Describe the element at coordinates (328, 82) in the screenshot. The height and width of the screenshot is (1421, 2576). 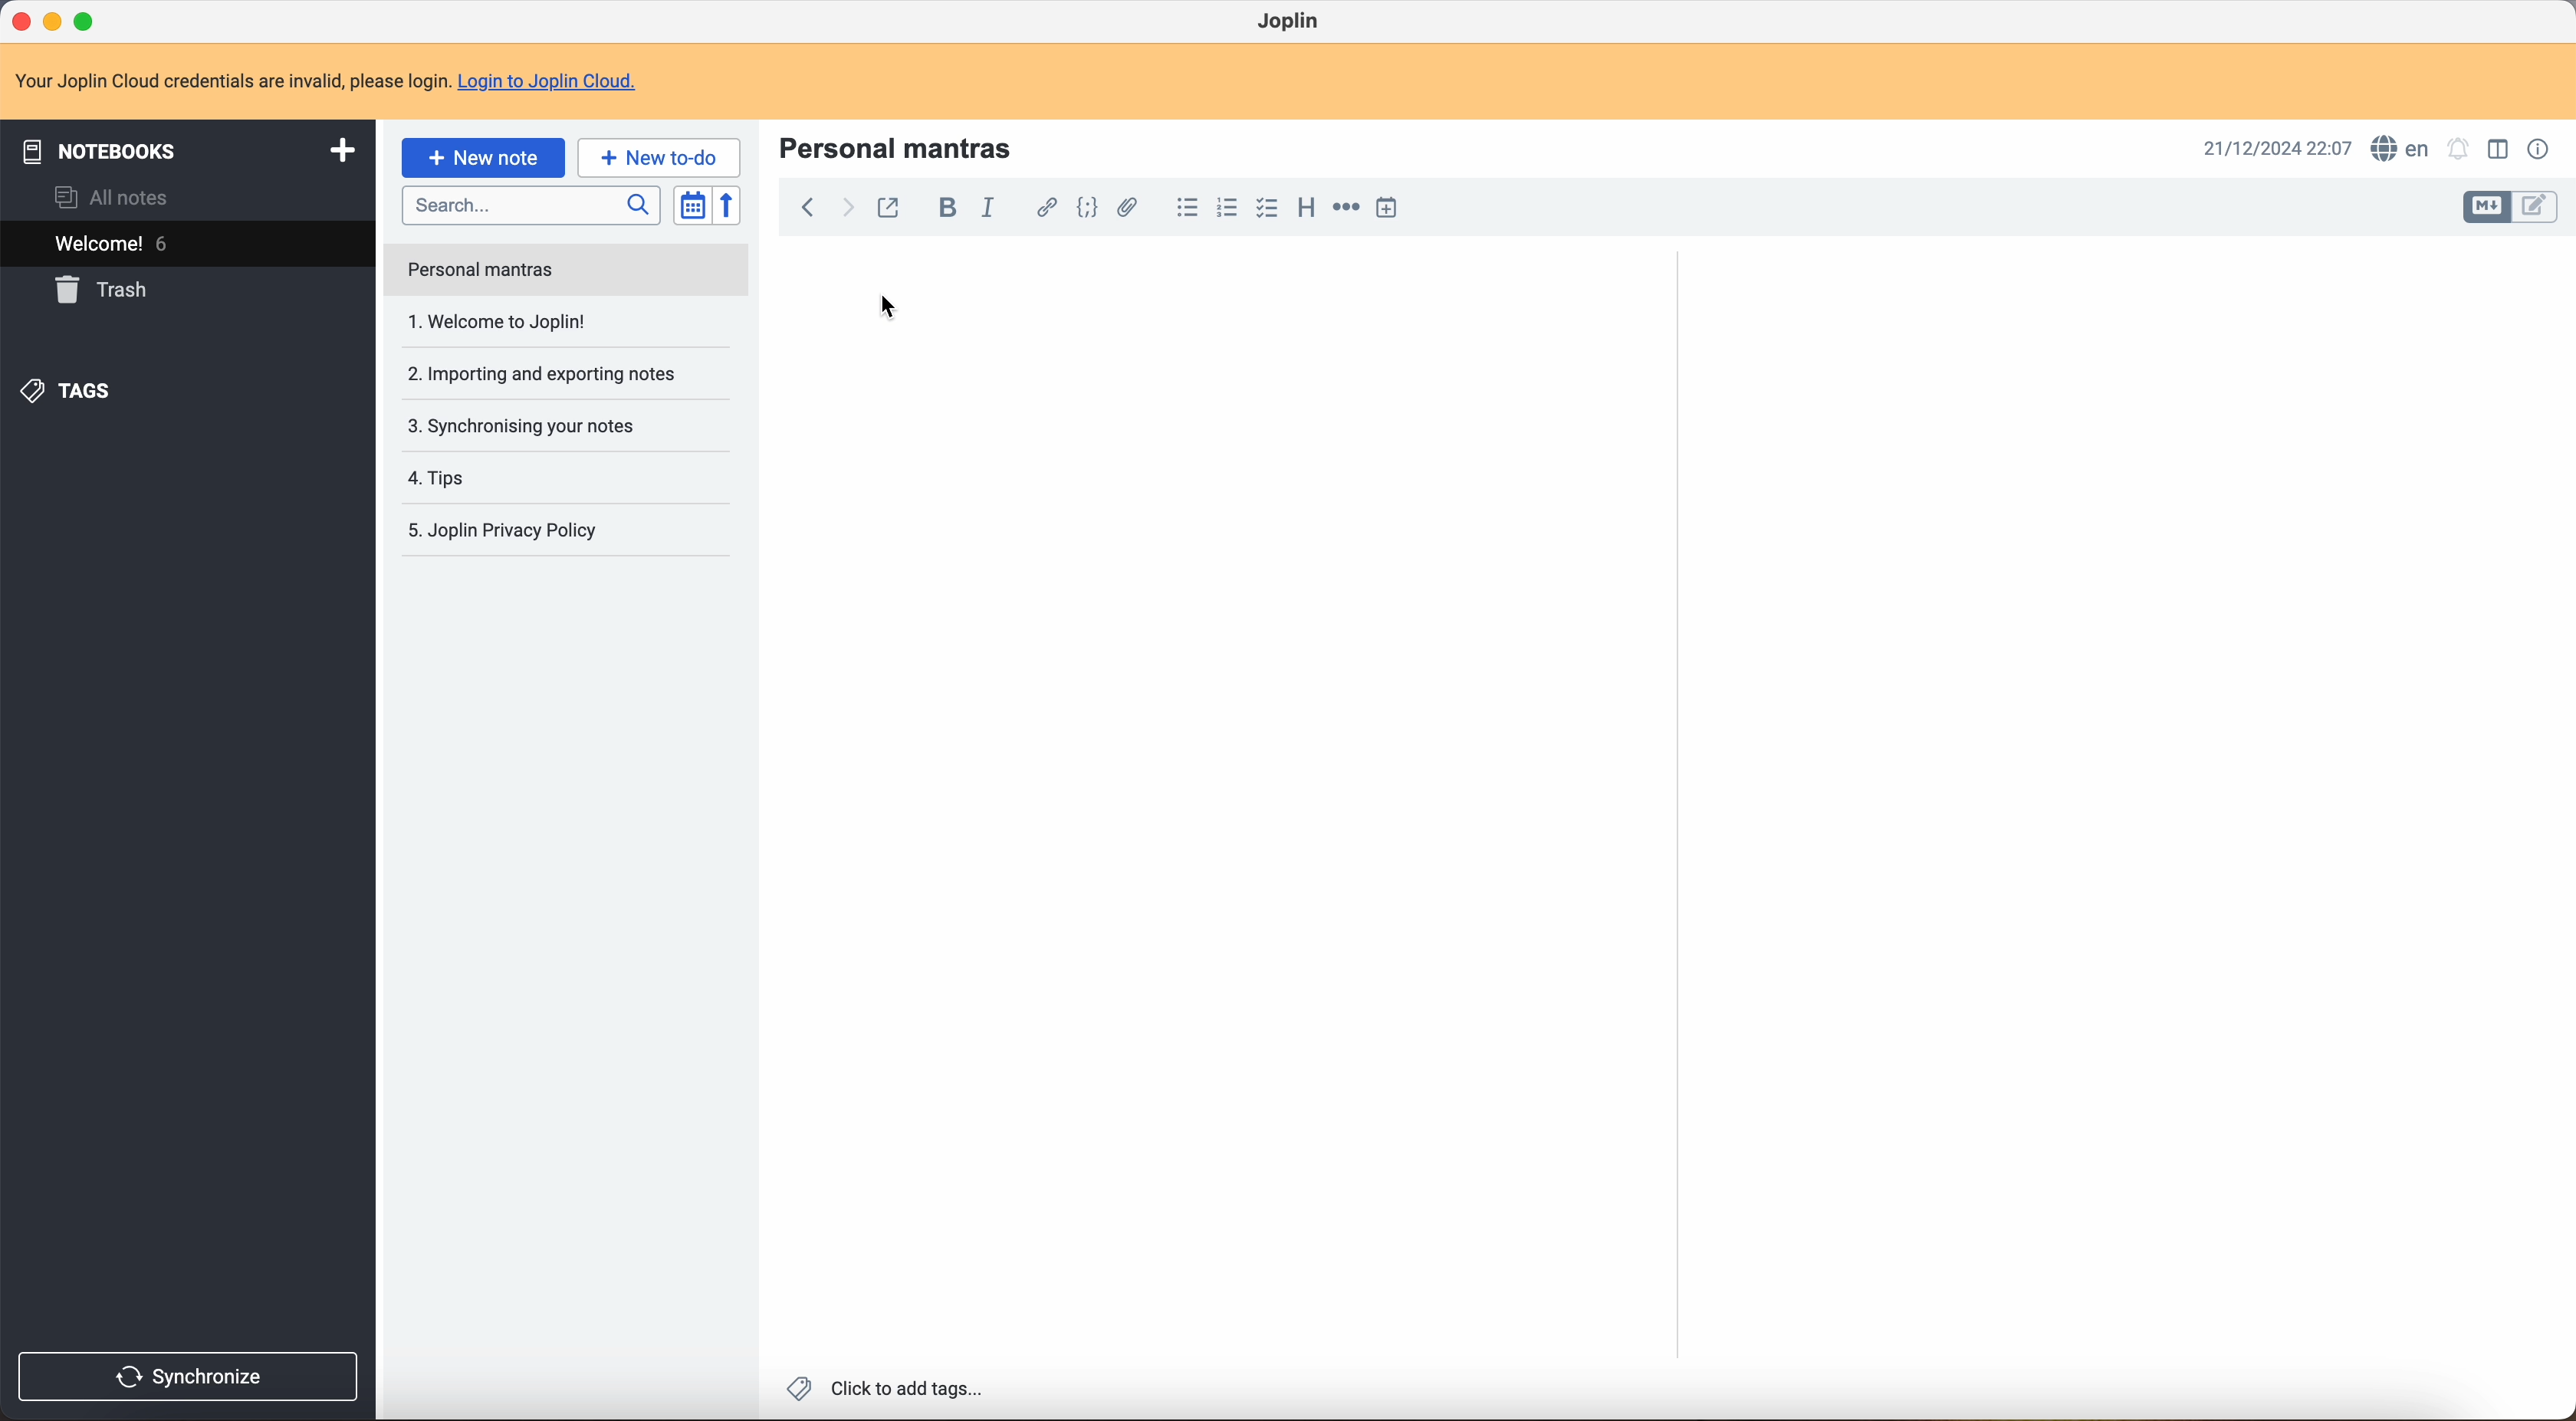
I see `note` at that location.